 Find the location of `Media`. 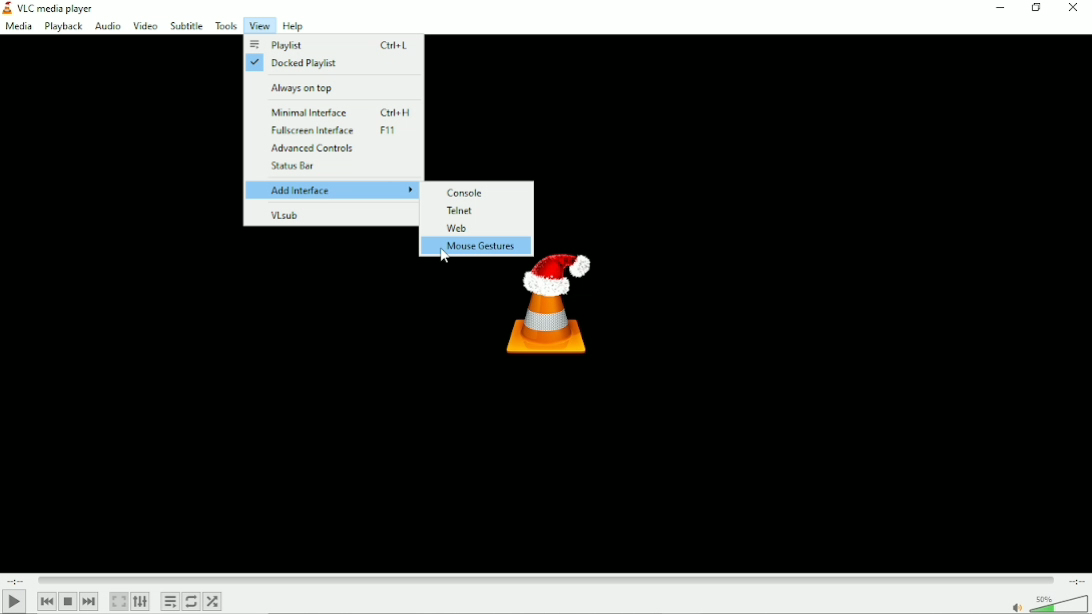

Media is located at coordinates (19, 26).